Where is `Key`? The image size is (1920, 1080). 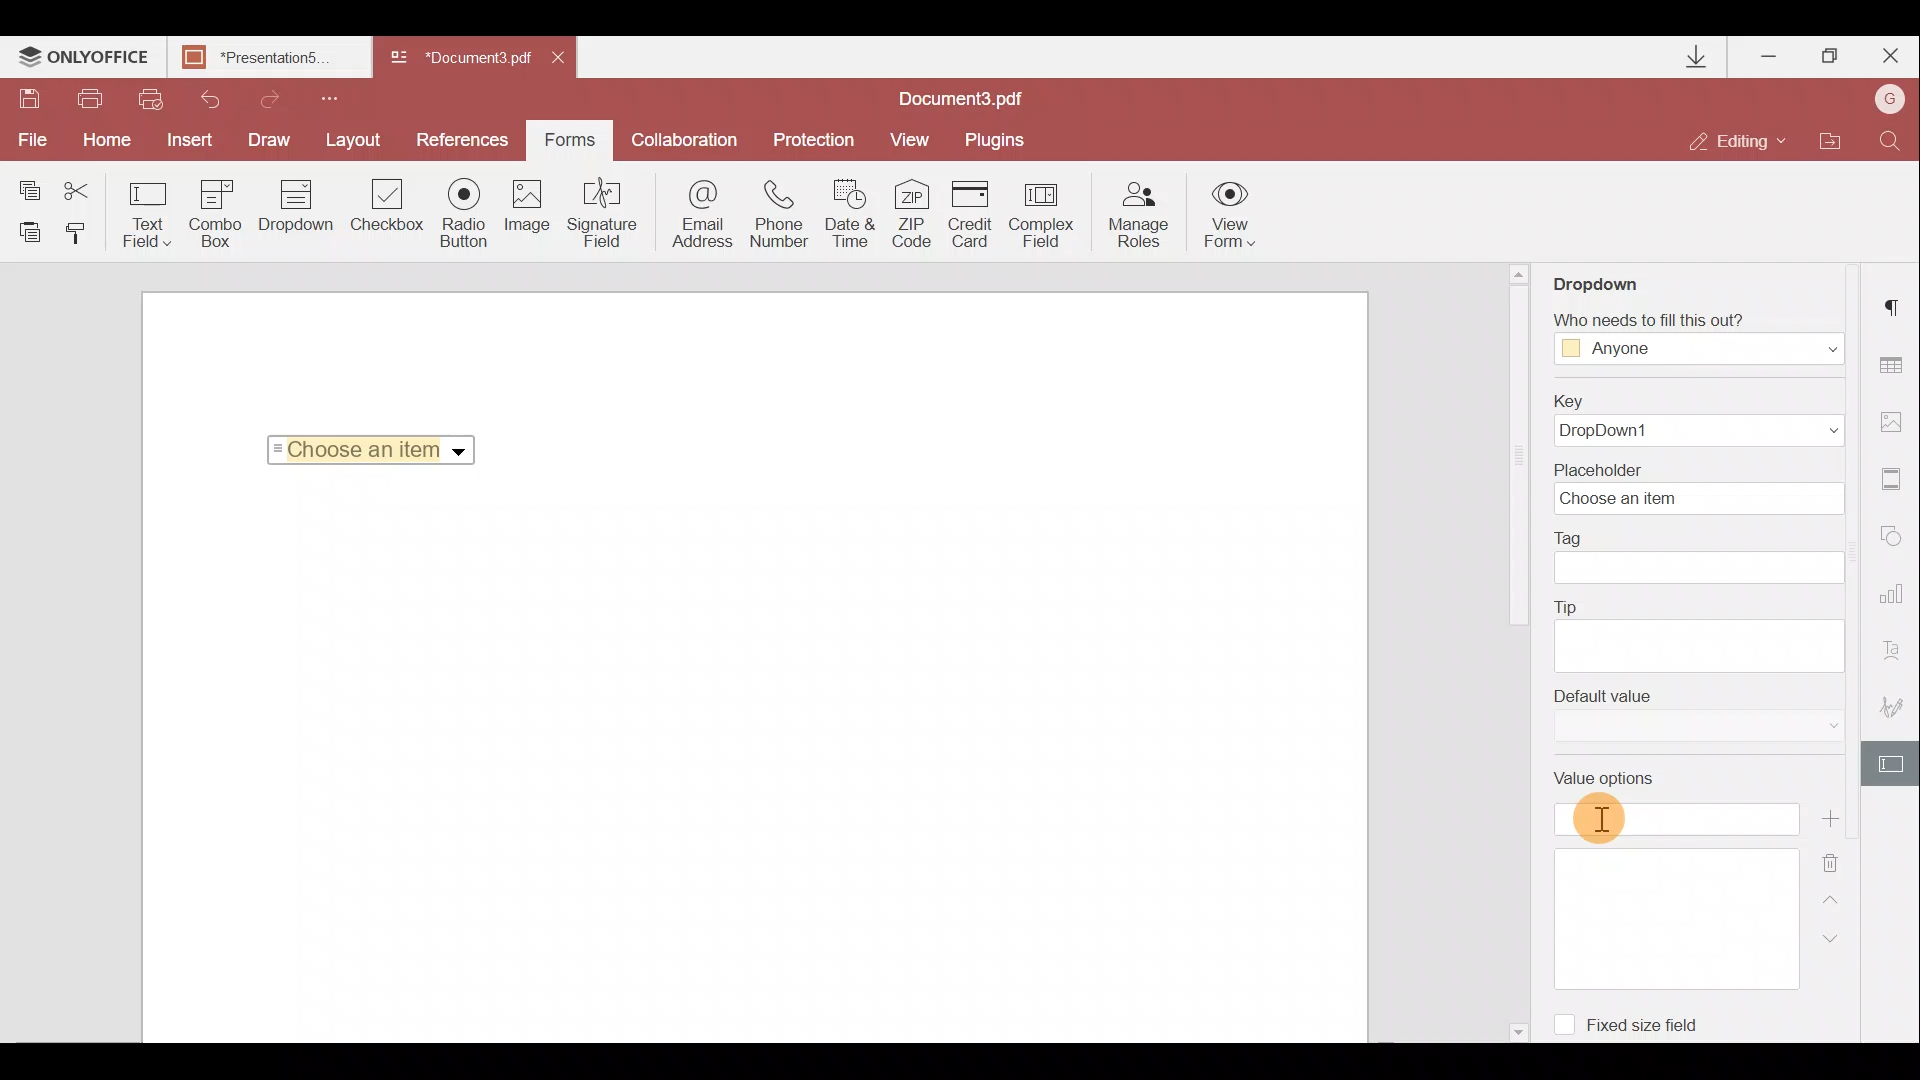
Key is located at coordinates (1691, 420).